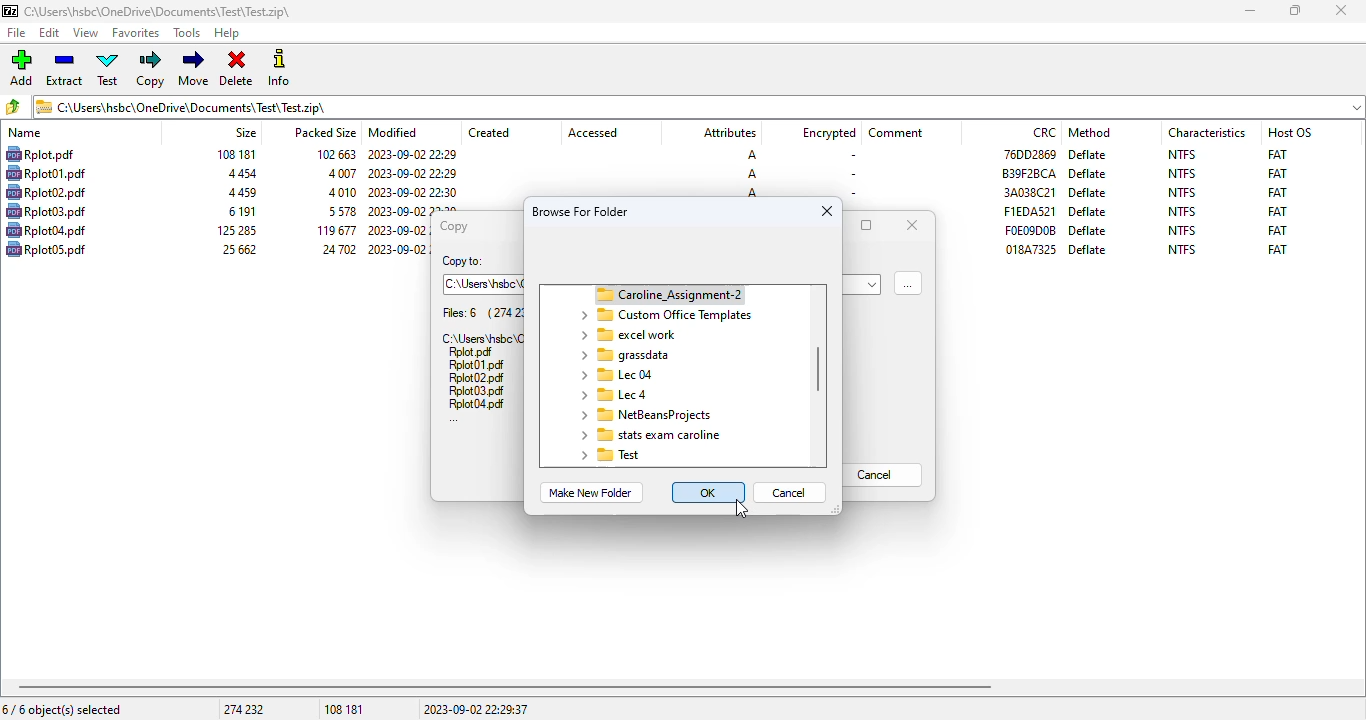  Describe the element at coordinates (476, 709) in the screenshot. I see `2023-09-02 22:29:37` at that location.